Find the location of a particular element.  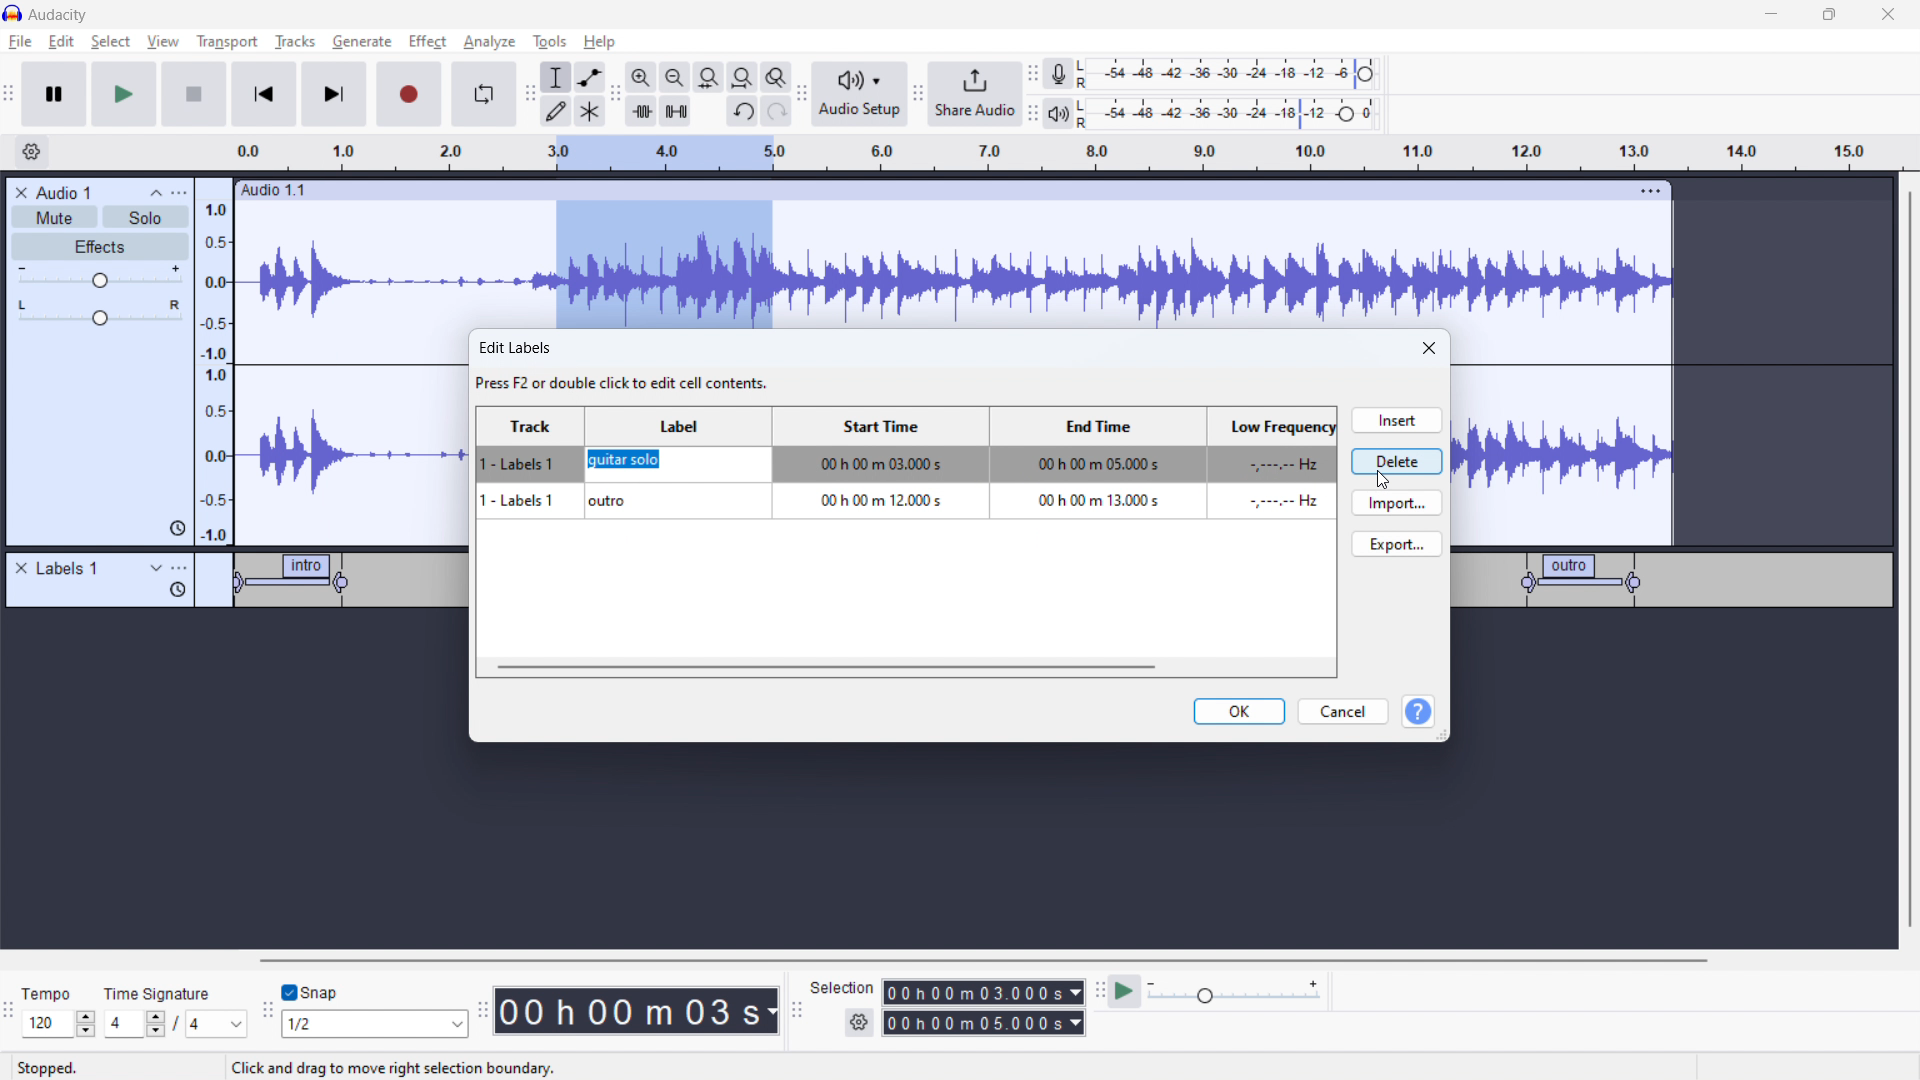

select is located at coordinates (110, 41).